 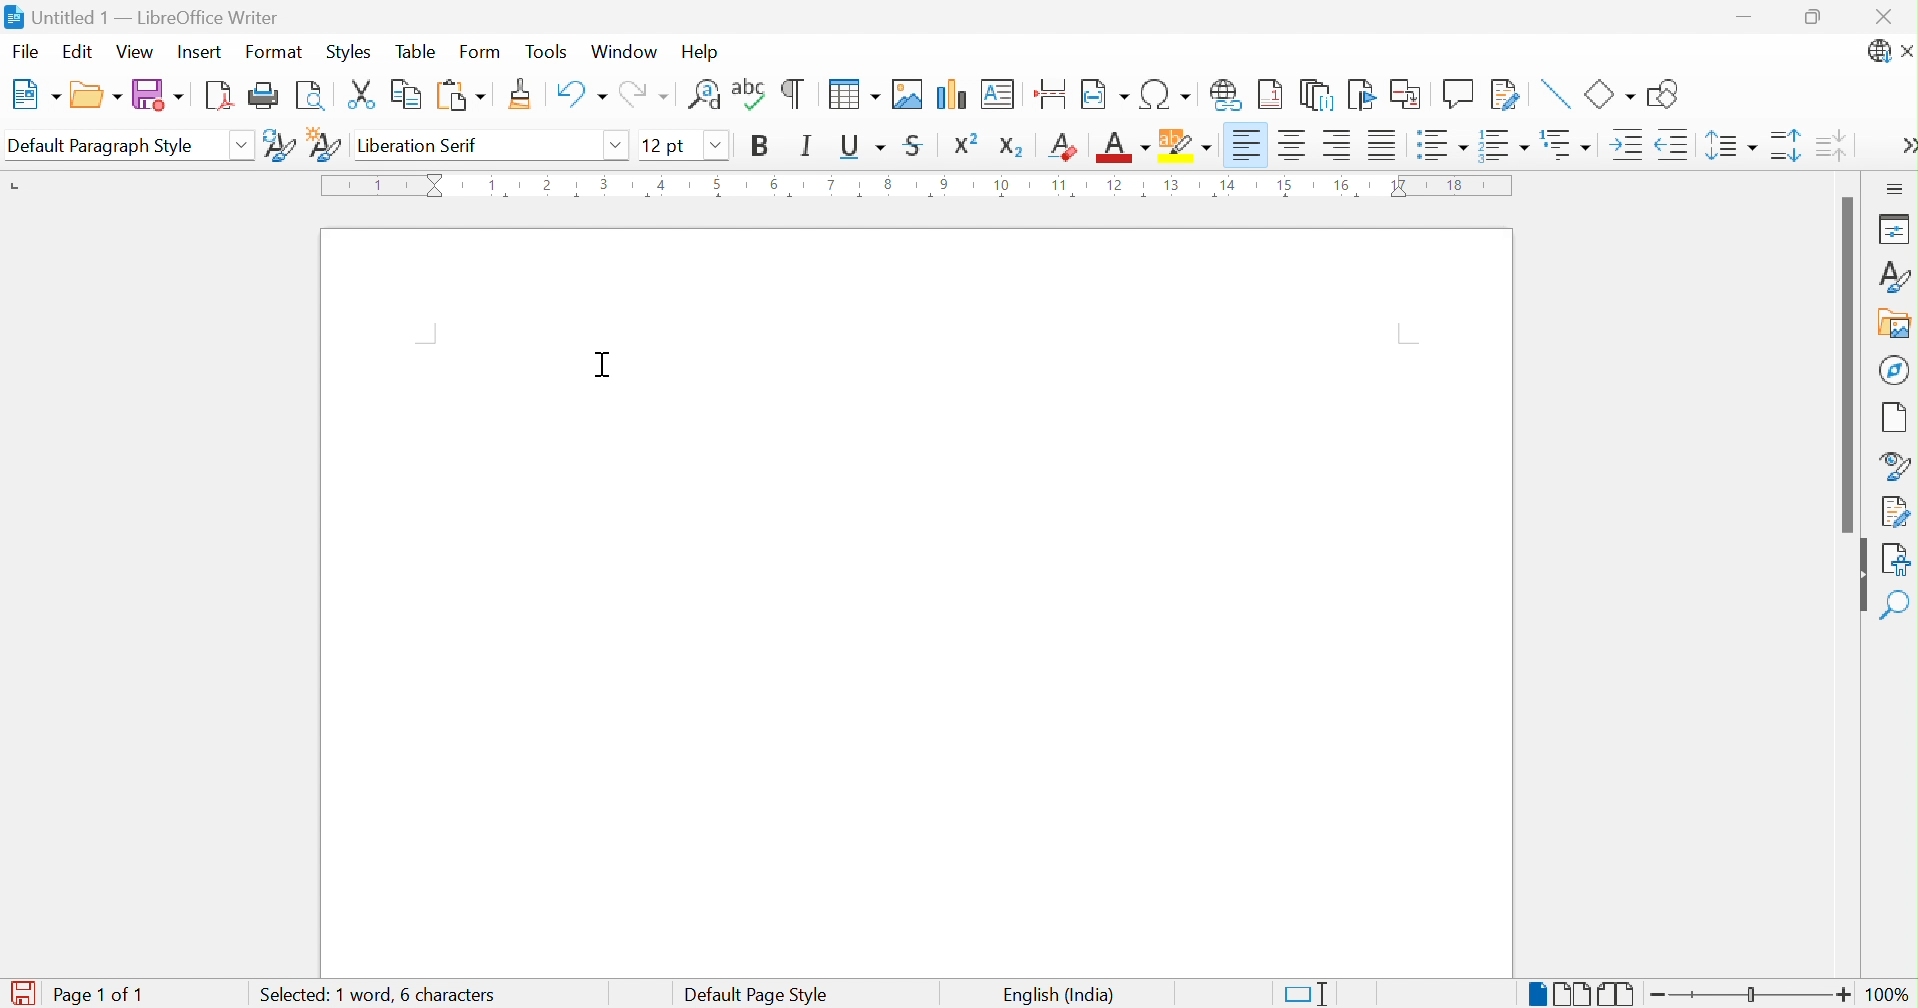 I want to click on Tools, so click(x=549, y=50).